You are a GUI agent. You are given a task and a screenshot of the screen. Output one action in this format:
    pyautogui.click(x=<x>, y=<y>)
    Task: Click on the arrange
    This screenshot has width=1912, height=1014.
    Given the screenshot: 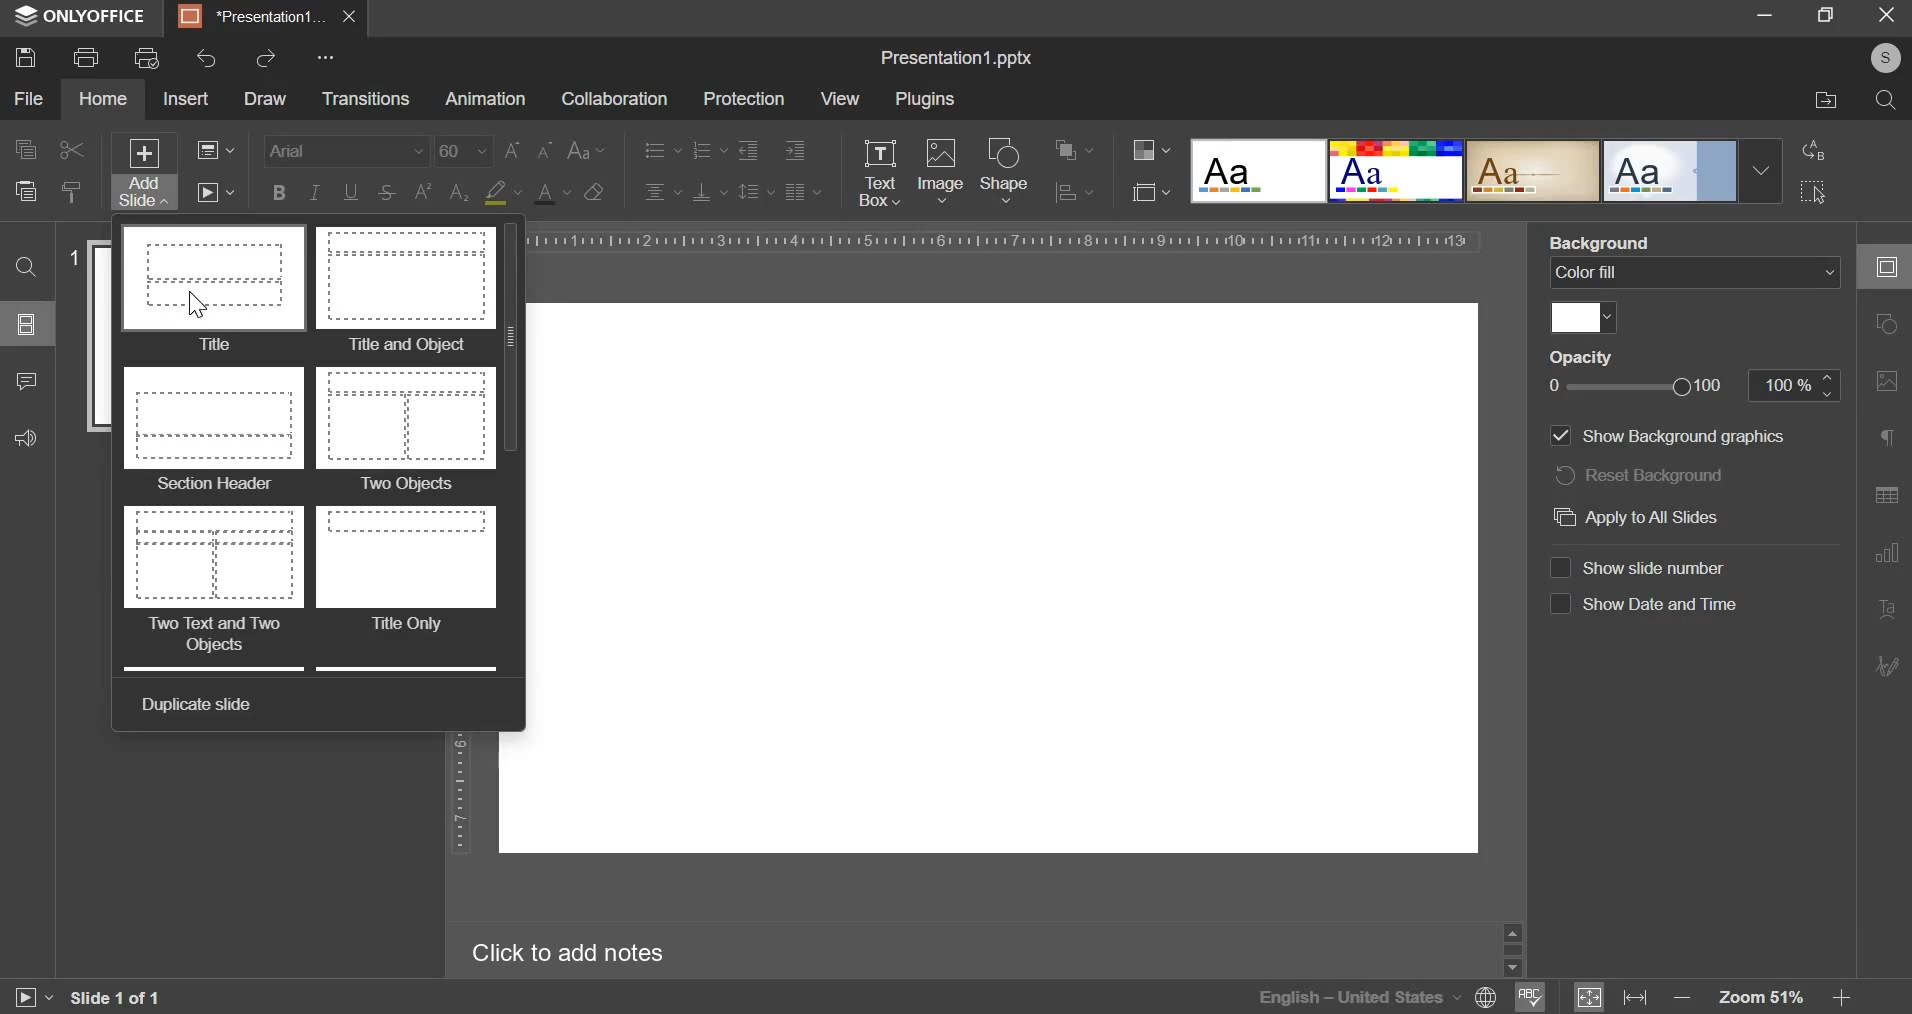 What is the action you would take?
    pyautogui.click(x=1074, y=150)
    